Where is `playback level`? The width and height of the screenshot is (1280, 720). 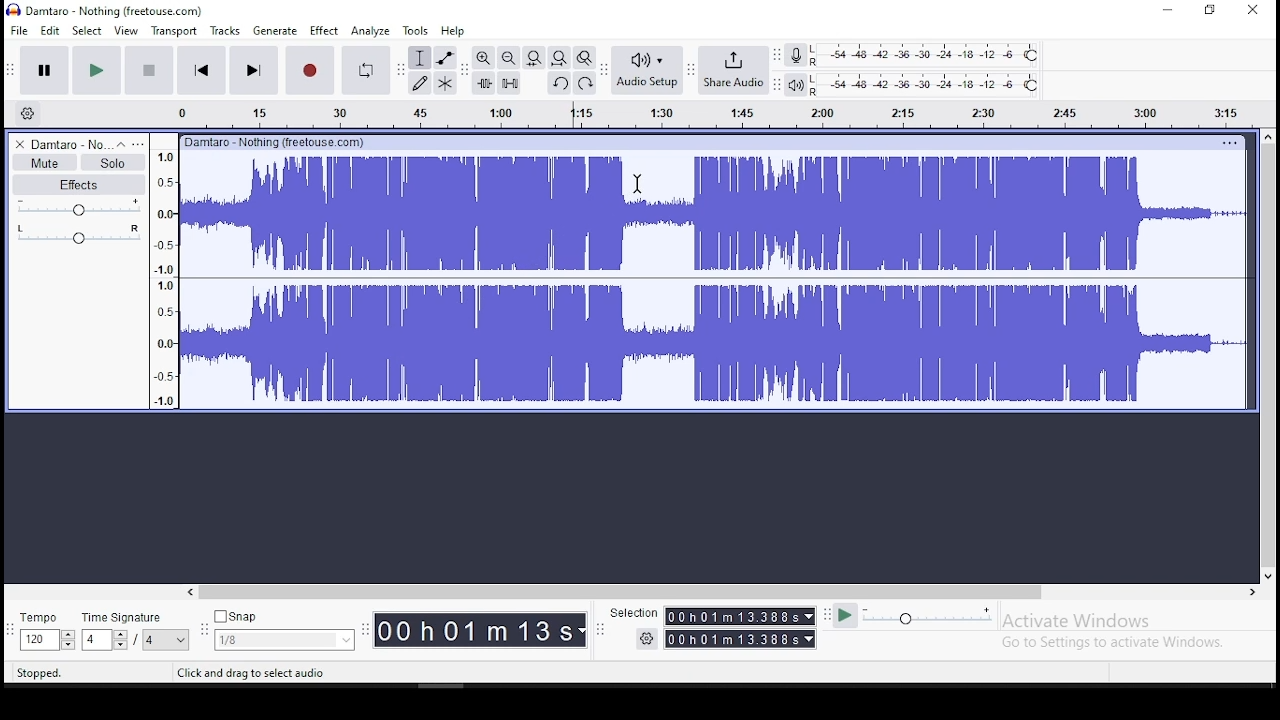 playback level is located at coordinates (927, 85).